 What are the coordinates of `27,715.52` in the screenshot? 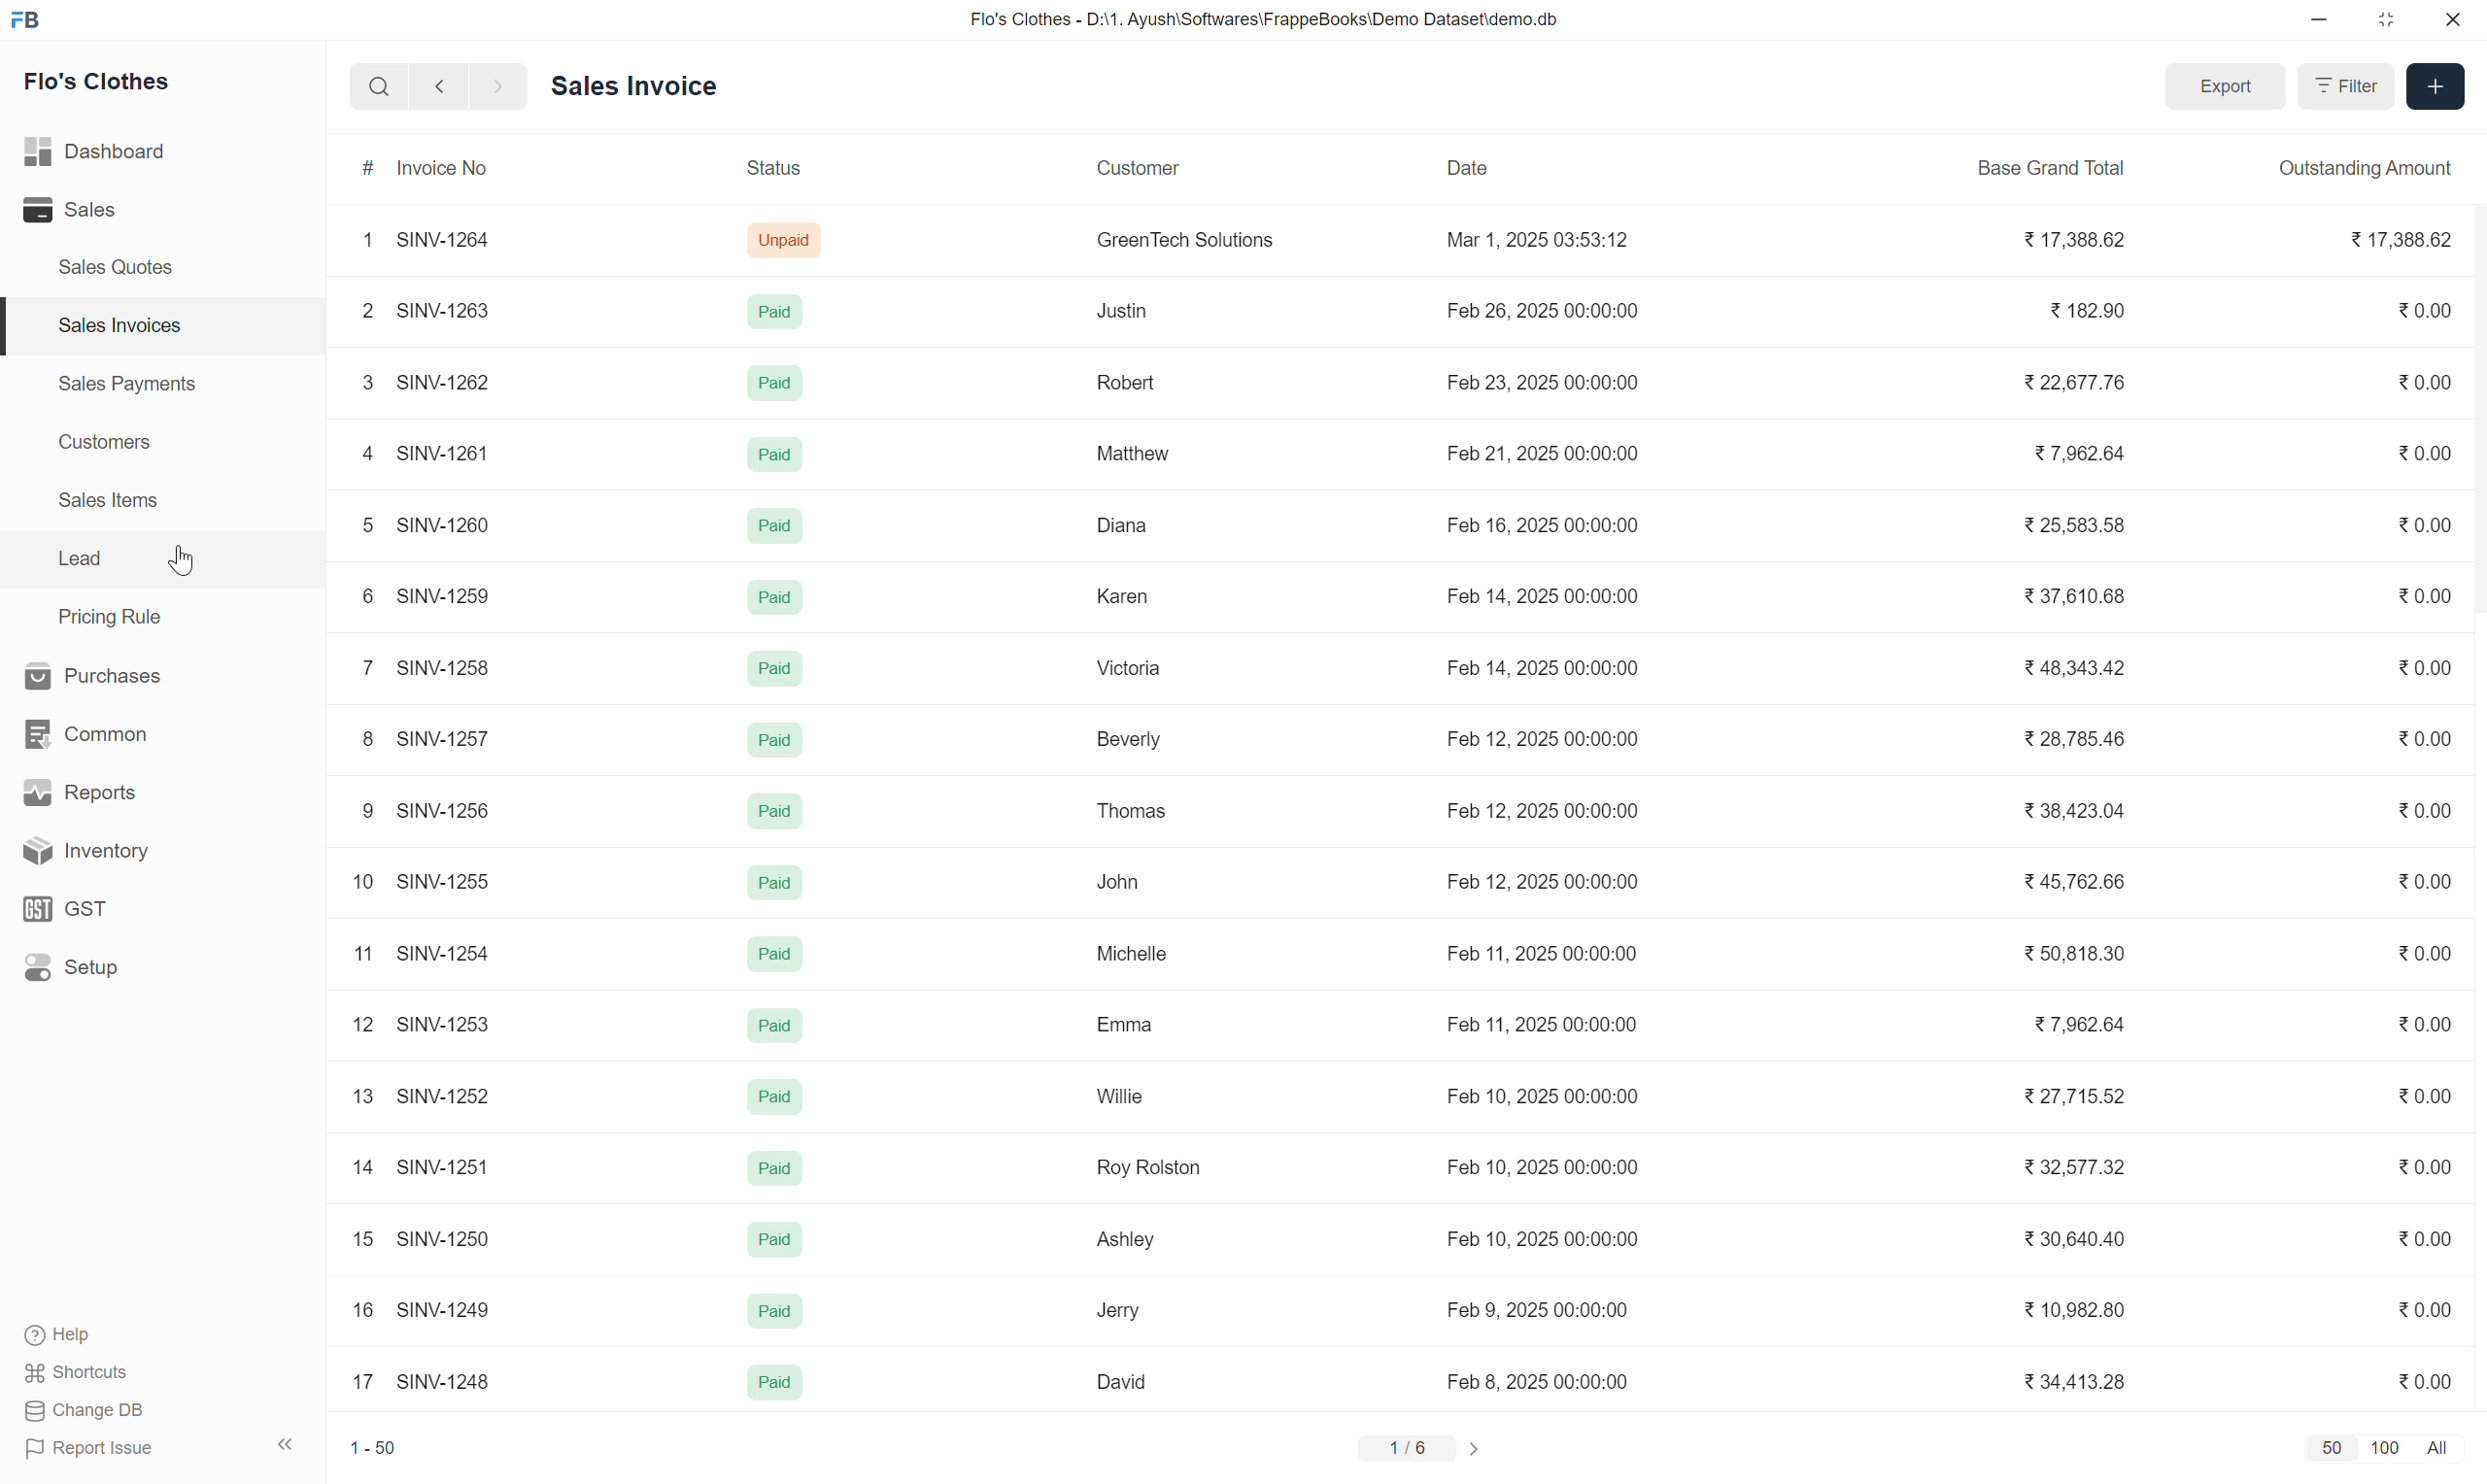 It's located at (2071, 1097).